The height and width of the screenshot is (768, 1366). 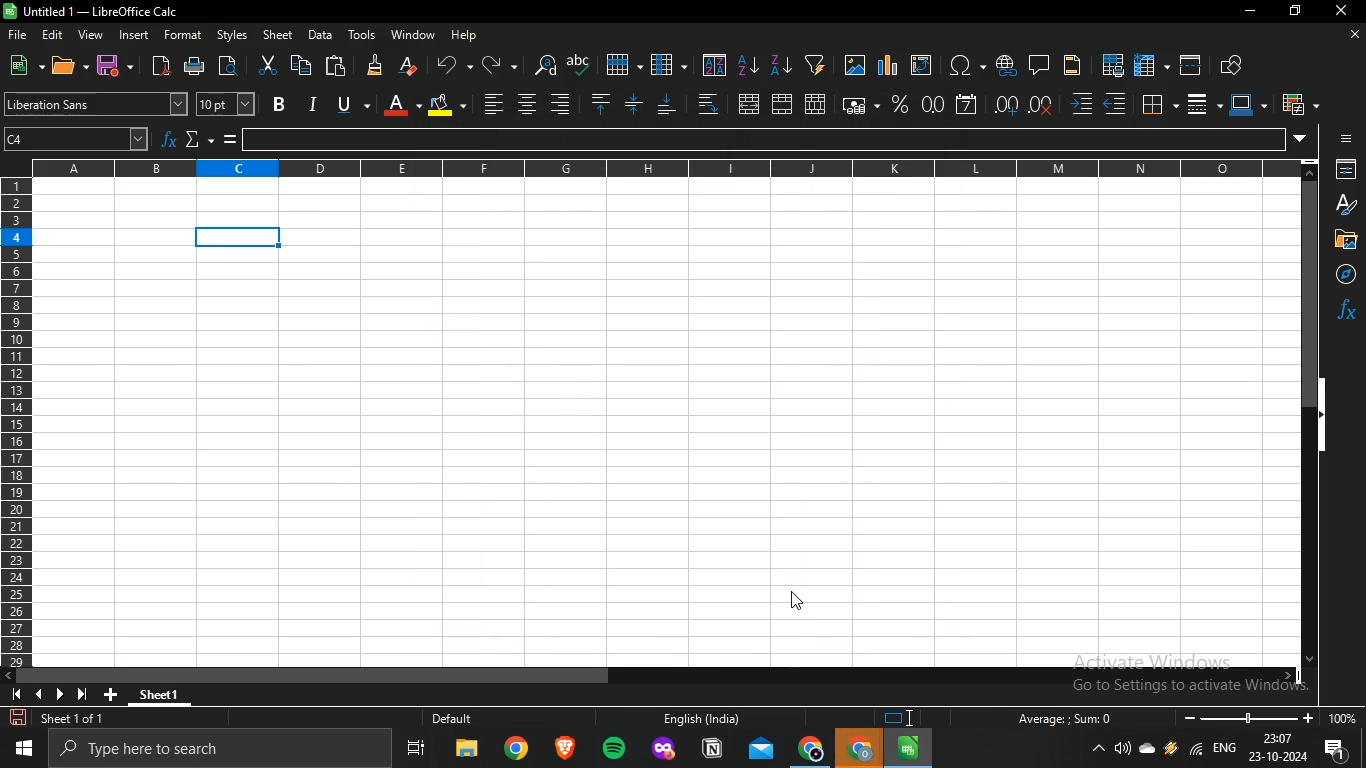 I want to click on brave, so click(x=563, y=749).